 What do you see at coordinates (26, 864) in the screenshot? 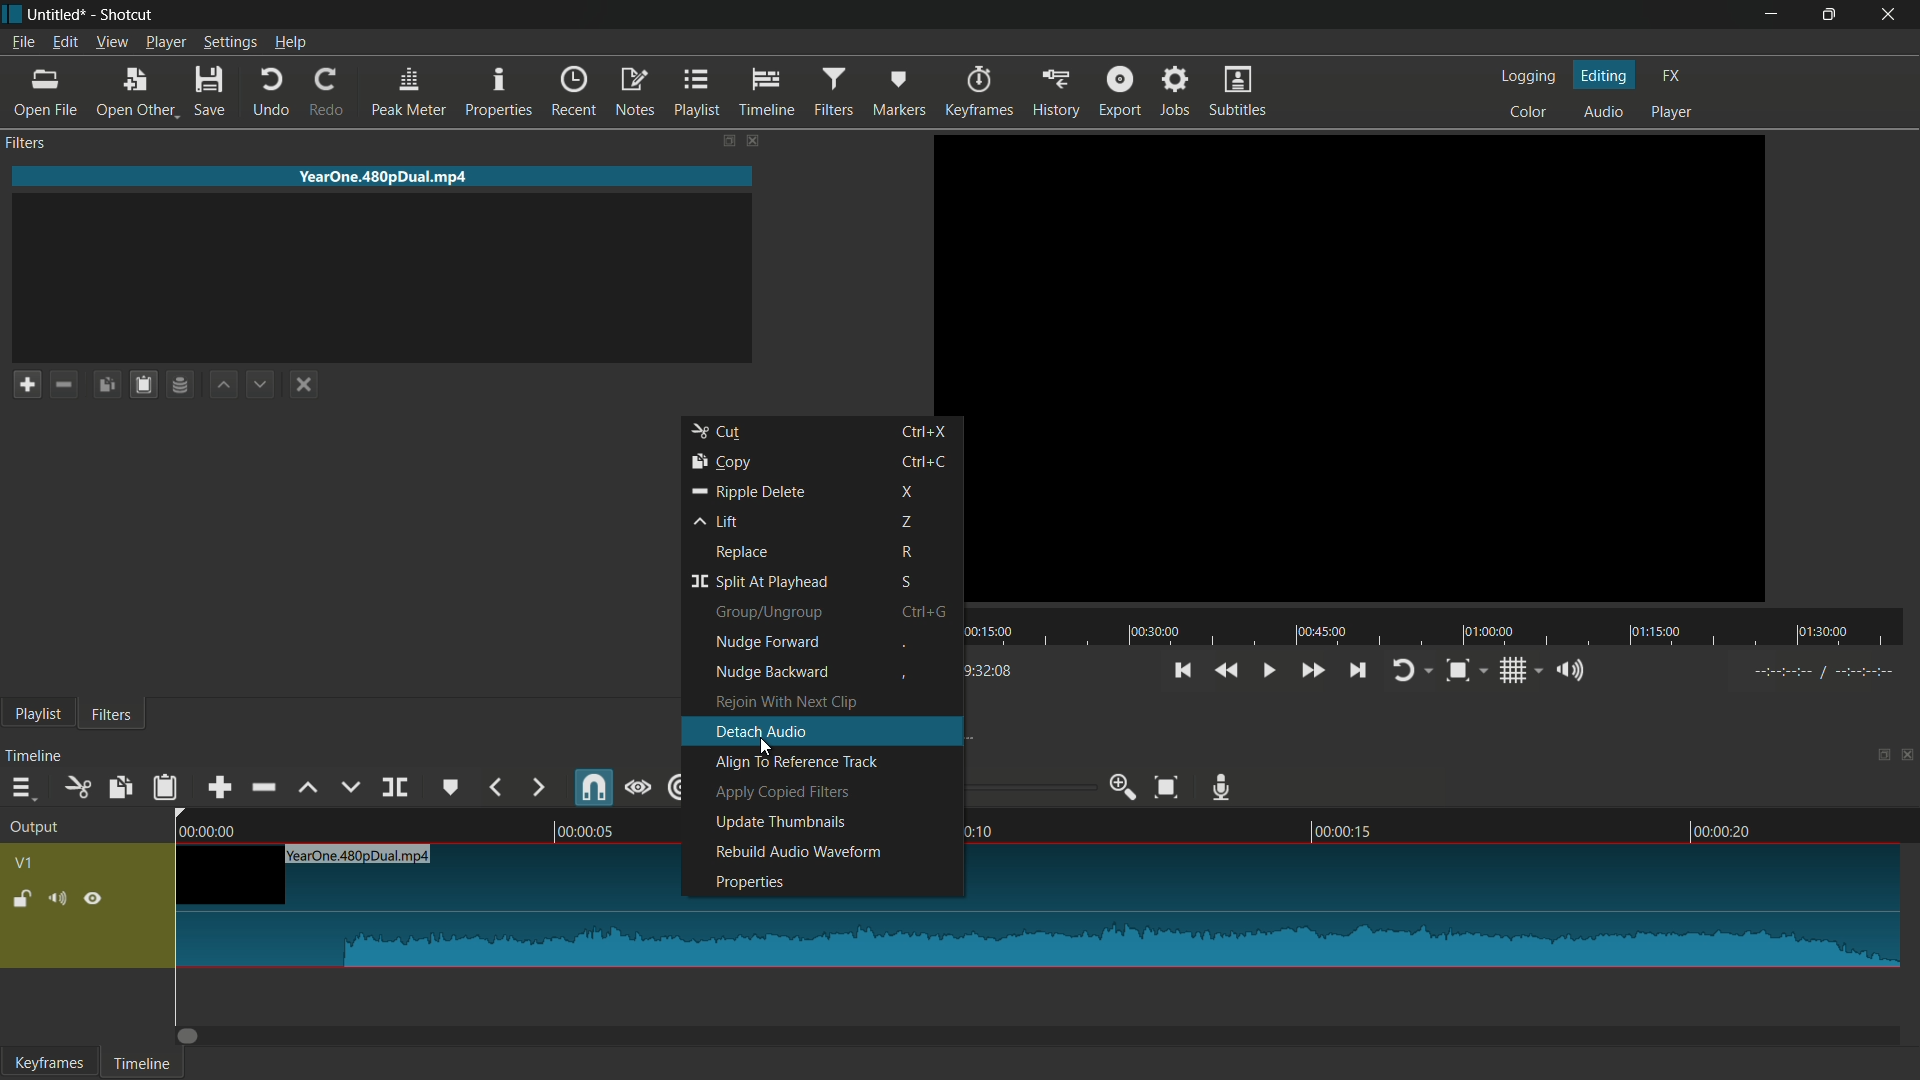
I see `v1` at bounding box center [26, 864].